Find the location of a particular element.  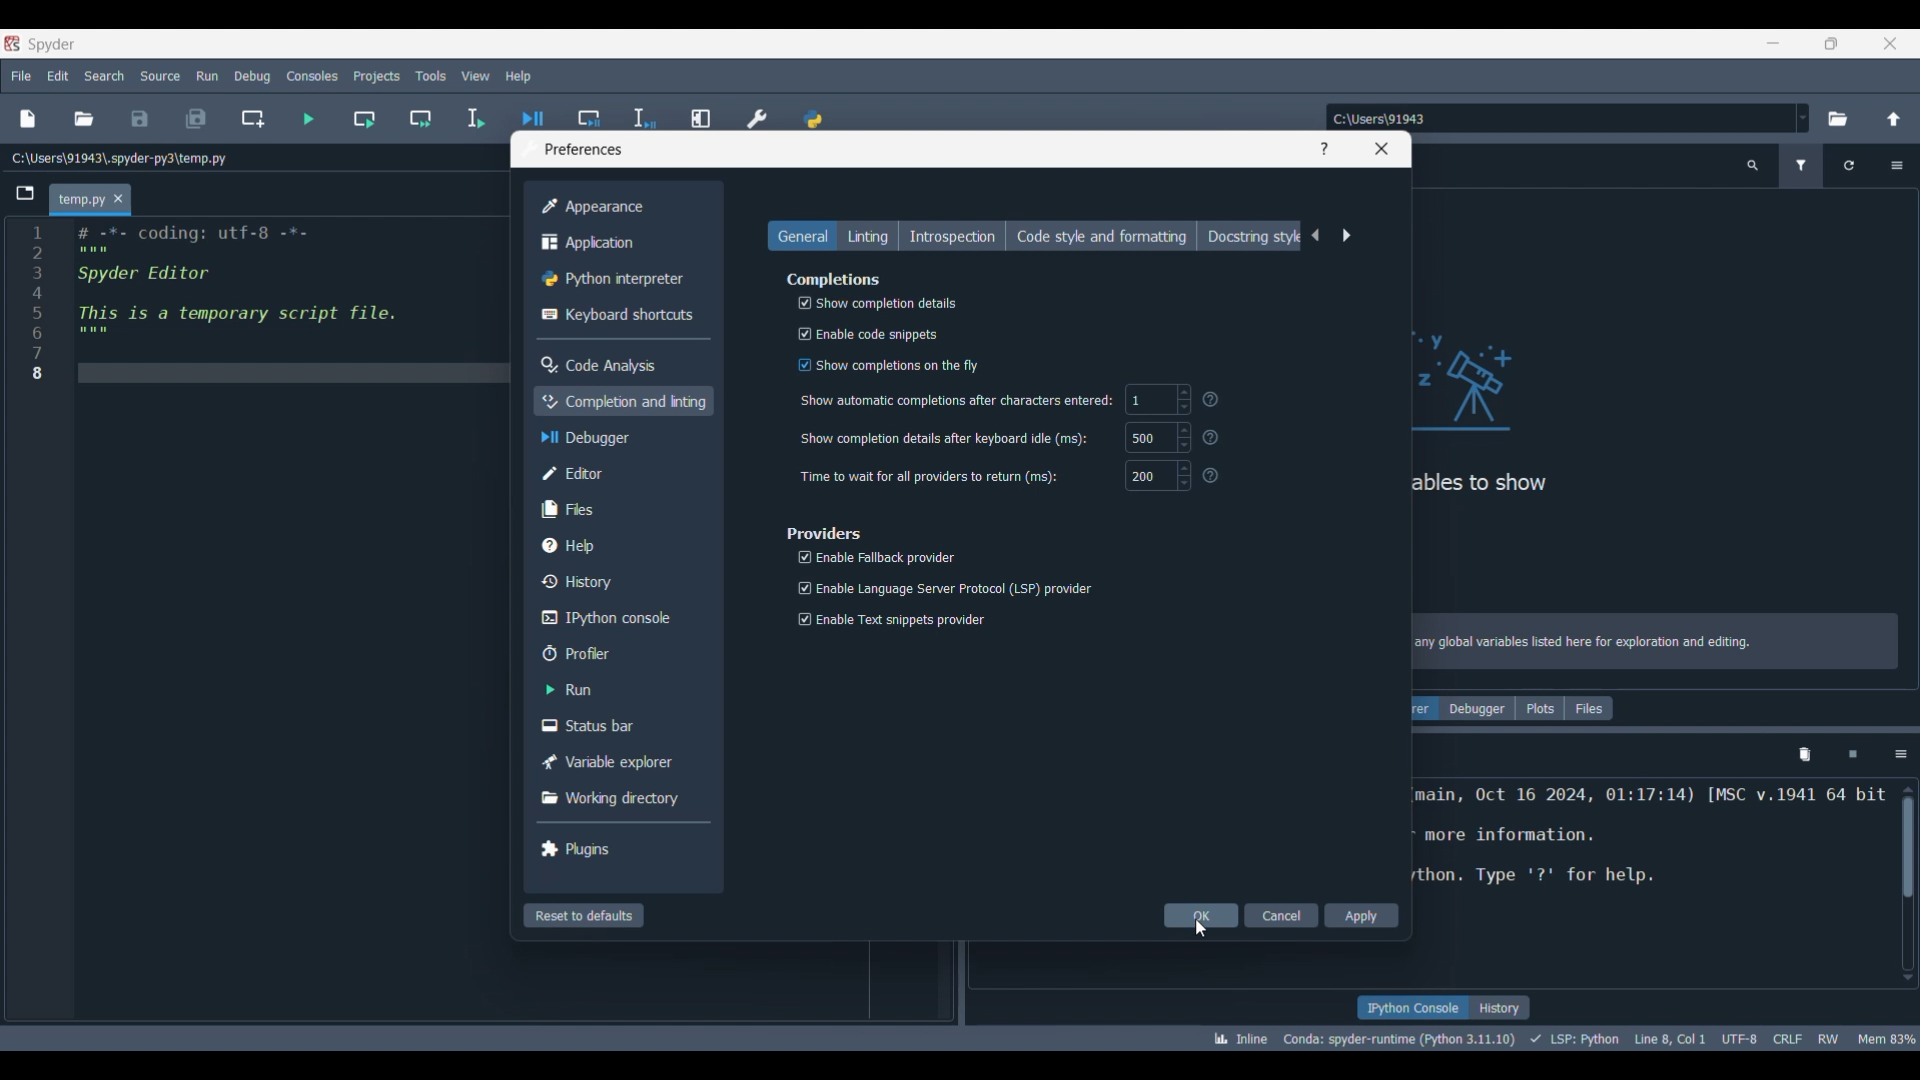

Browse a default directory is located at coordinates (1838, 119).